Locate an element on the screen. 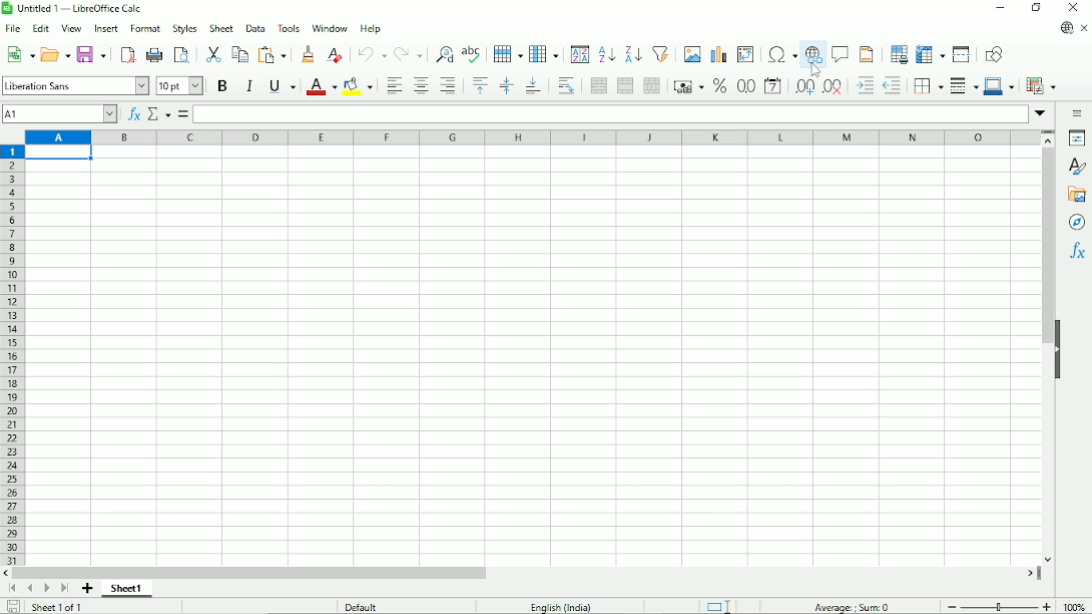 The image size is (1092, 614). Insert special characters is located at coordinates (781, 56).